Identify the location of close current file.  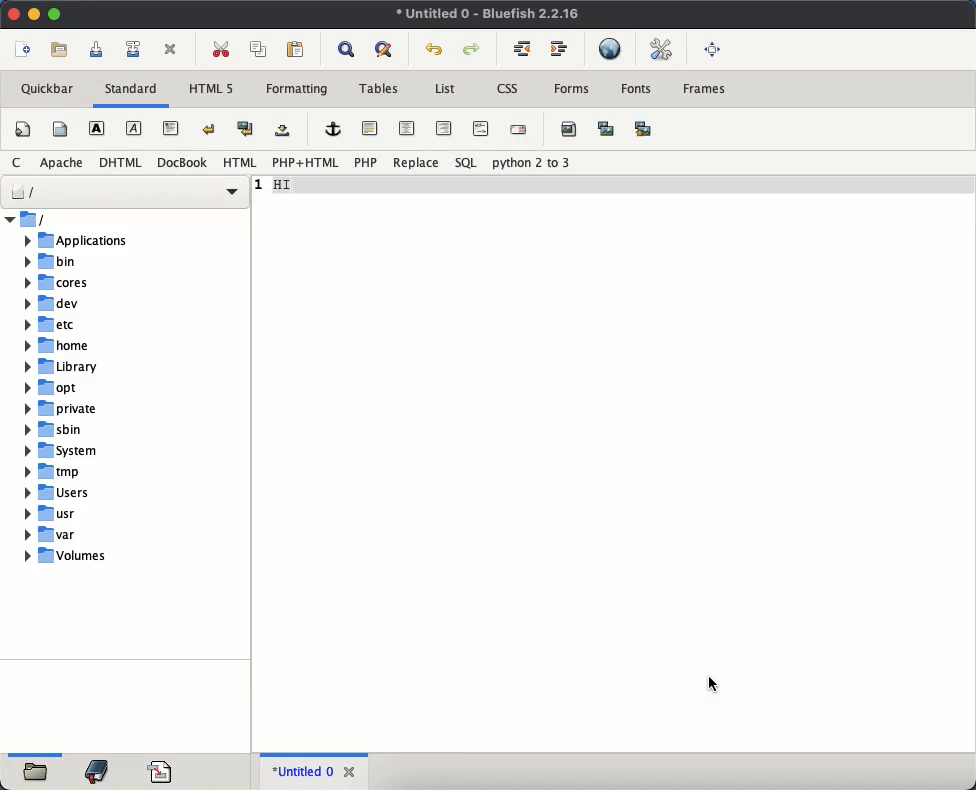
(170, 50).